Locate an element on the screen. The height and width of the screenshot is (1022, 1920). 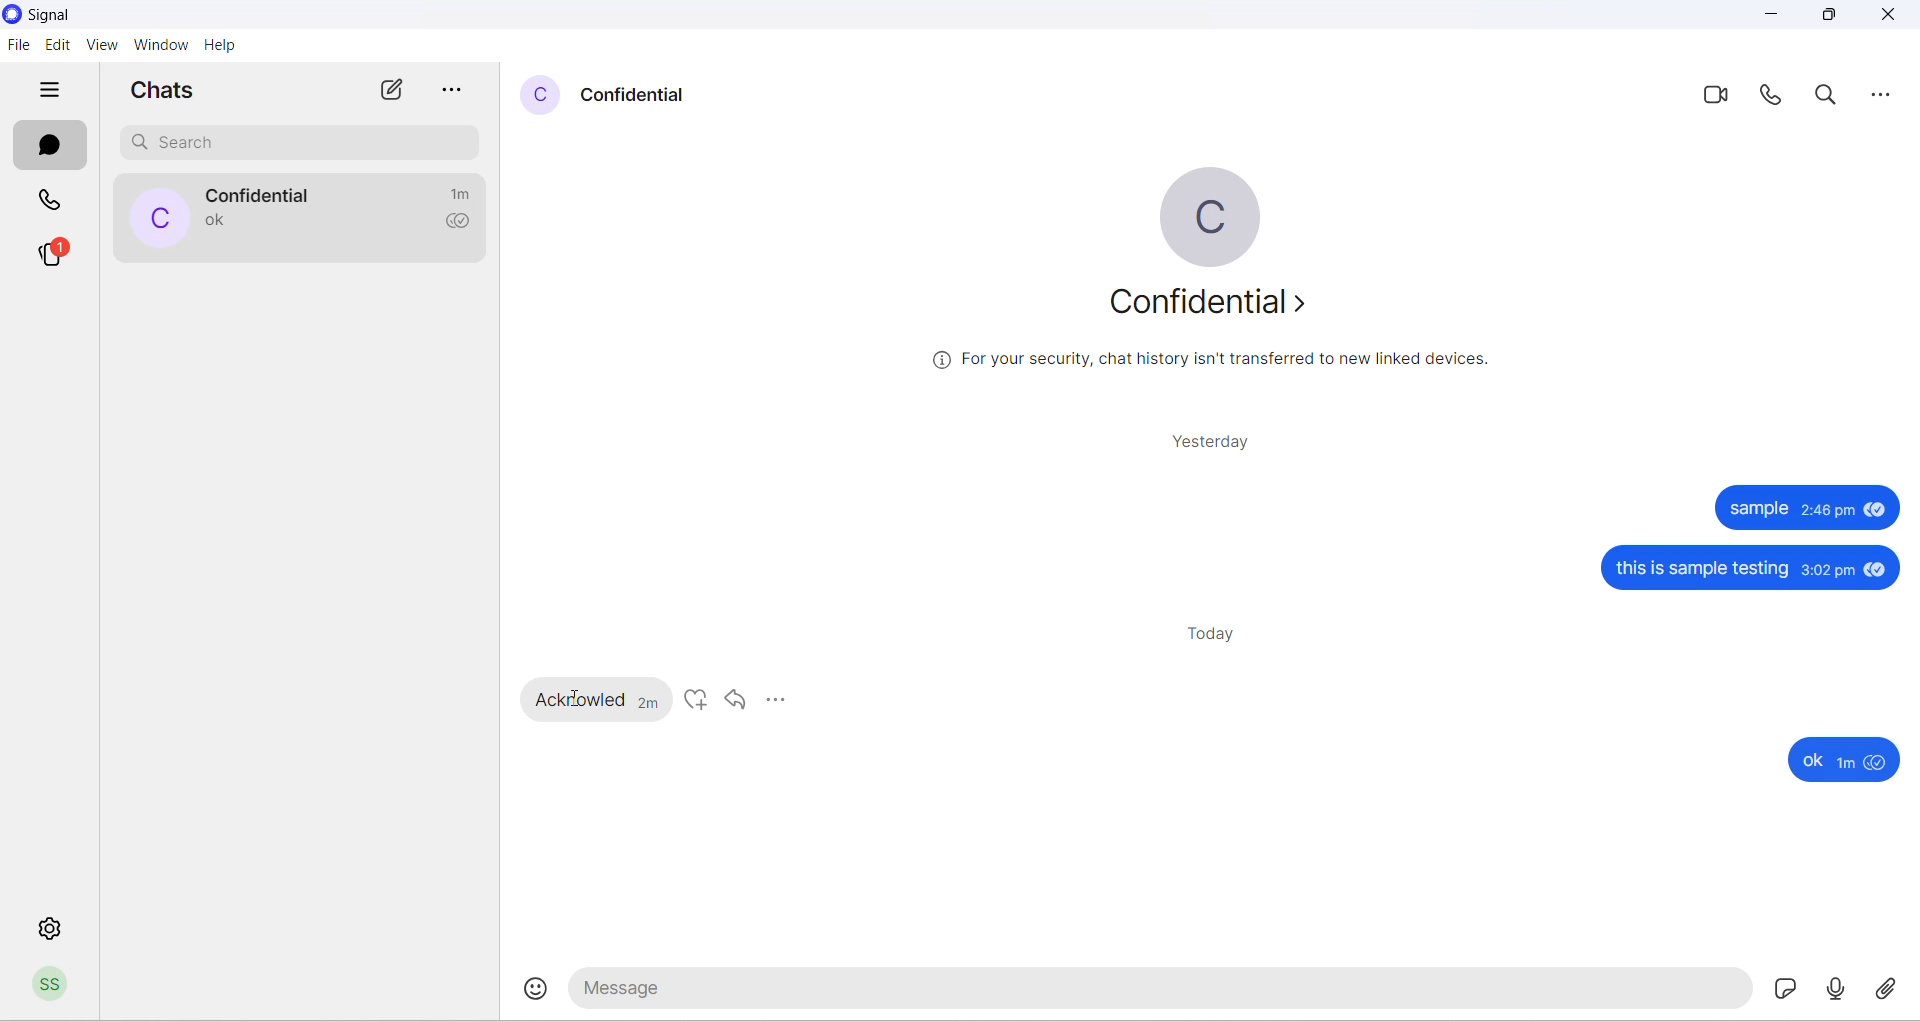
more options is located at coordinates (1892, 95).